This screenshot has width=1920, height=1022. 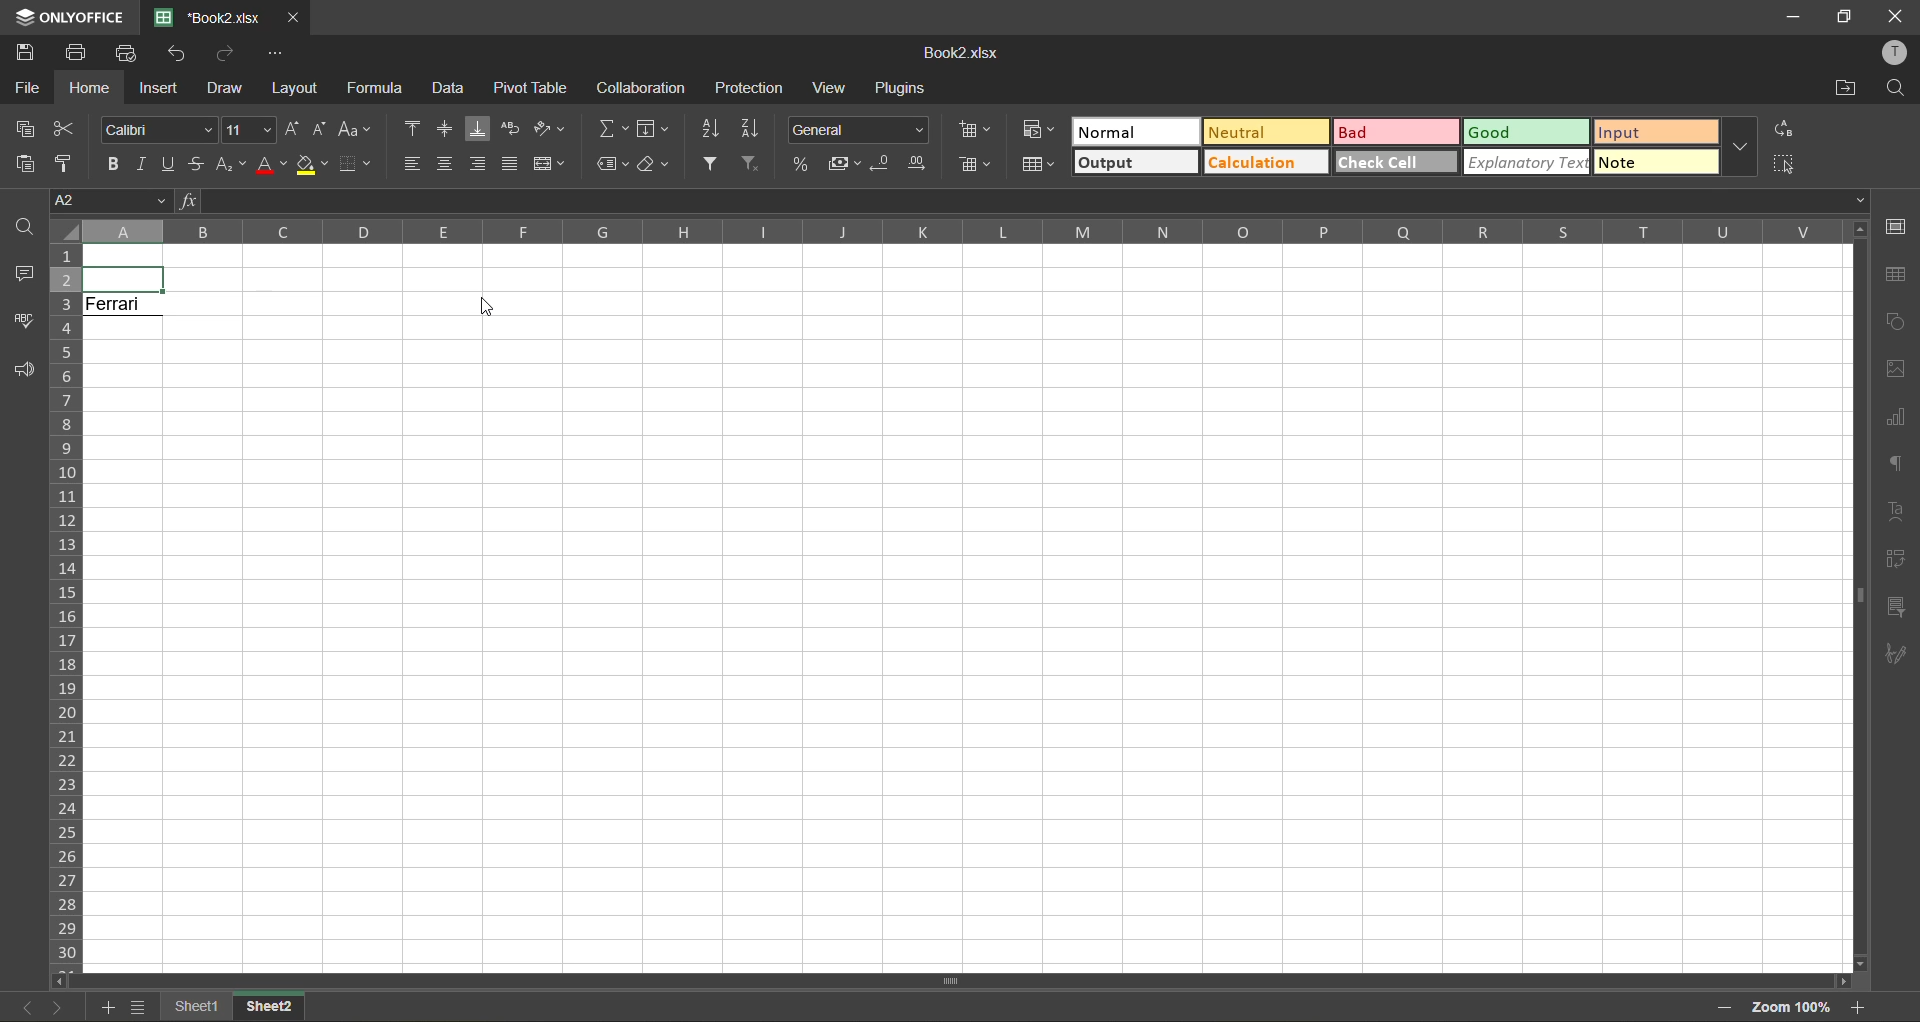 What do you see at coordinates (1039, 131) in the screenshot?
I see `conditional formatting` at bounding box center [1039, 131].